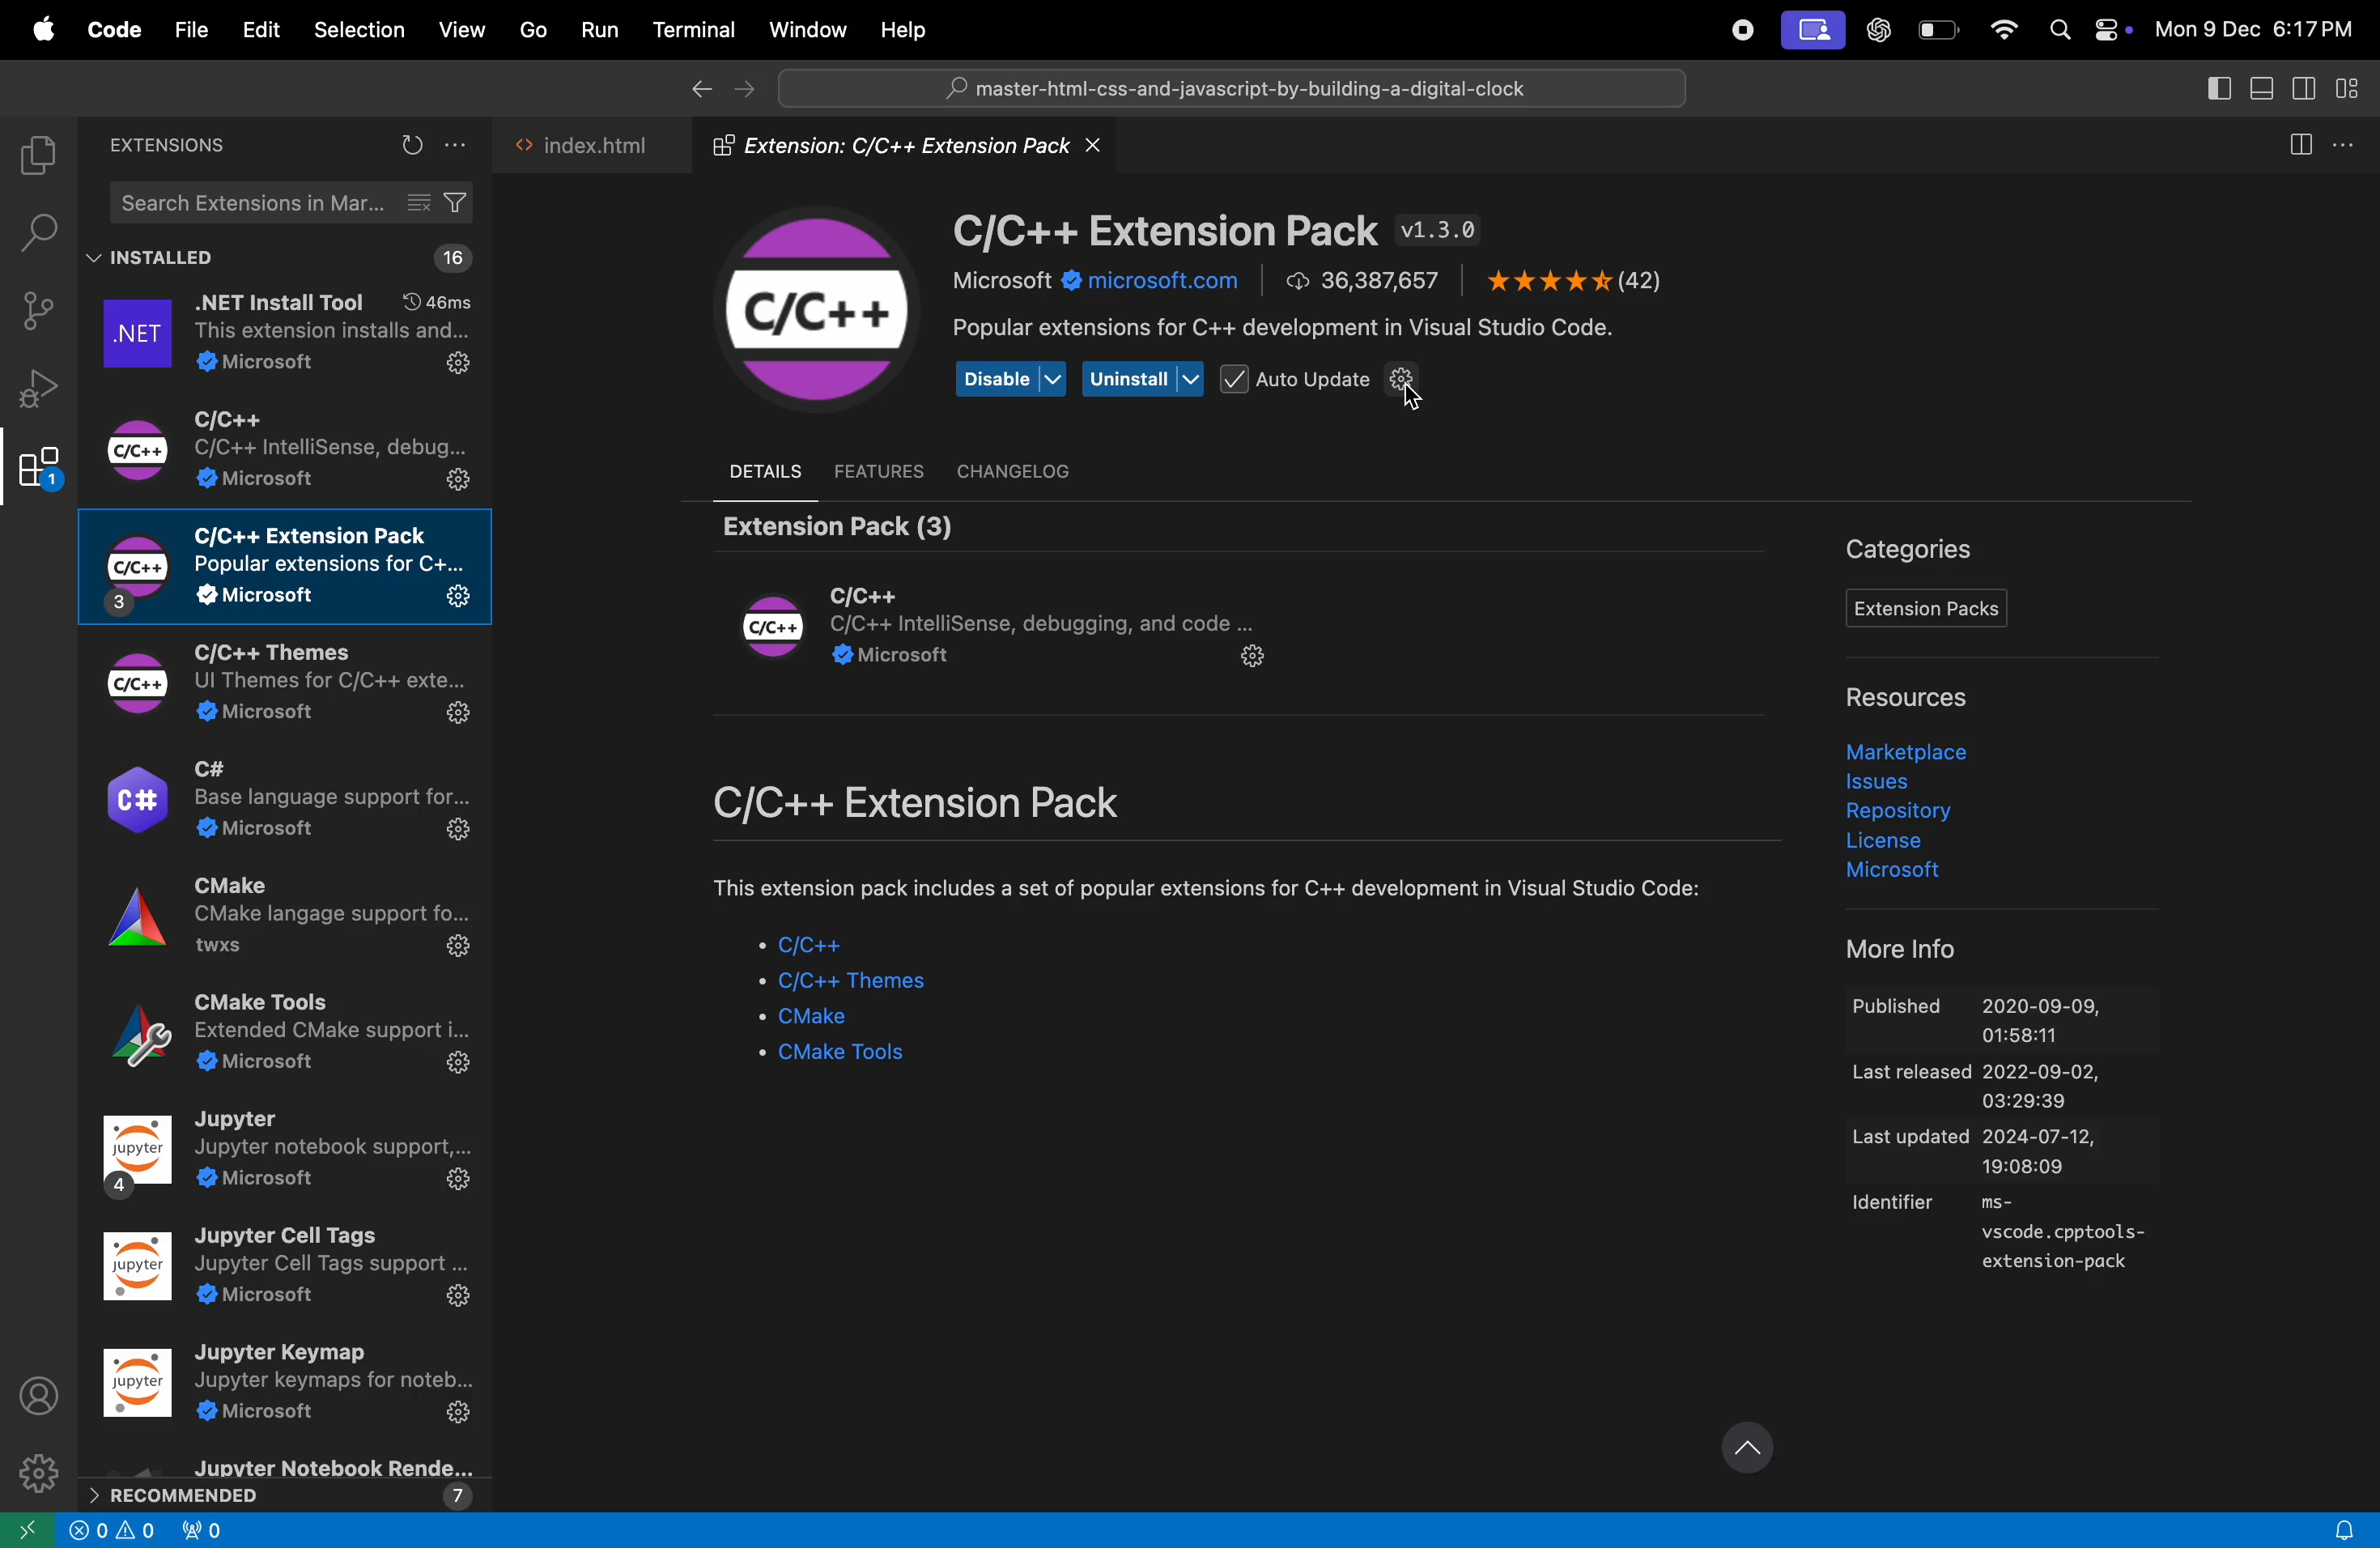 The image size is (2380, 1548). I want to click on update, so click(1744, 1443).